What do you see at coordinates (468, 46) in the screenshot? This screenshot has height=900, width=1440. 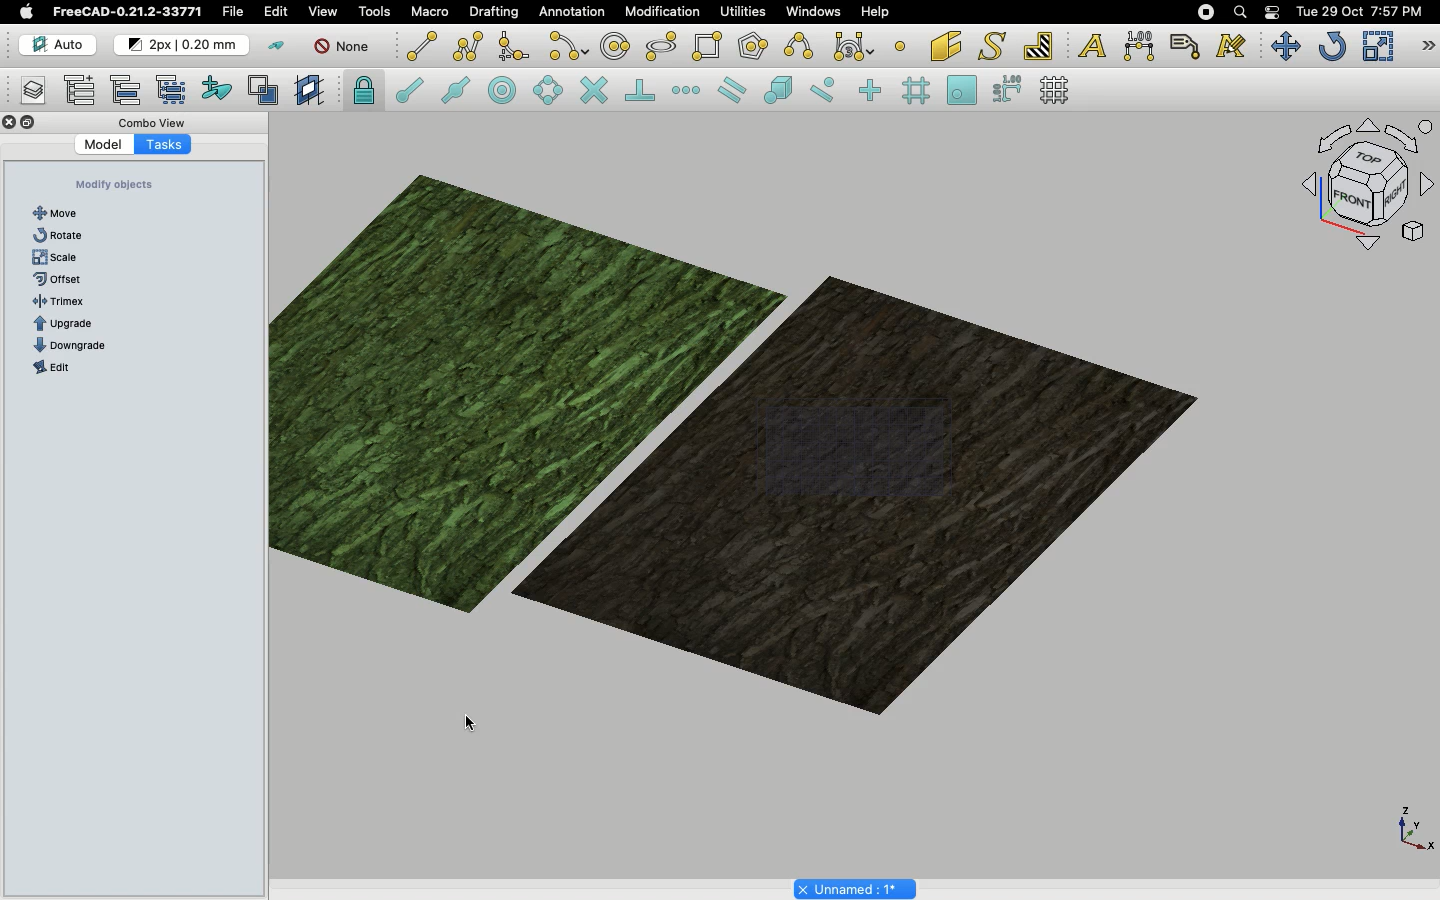 I see `Polyline` at bounding box center [468, 46].